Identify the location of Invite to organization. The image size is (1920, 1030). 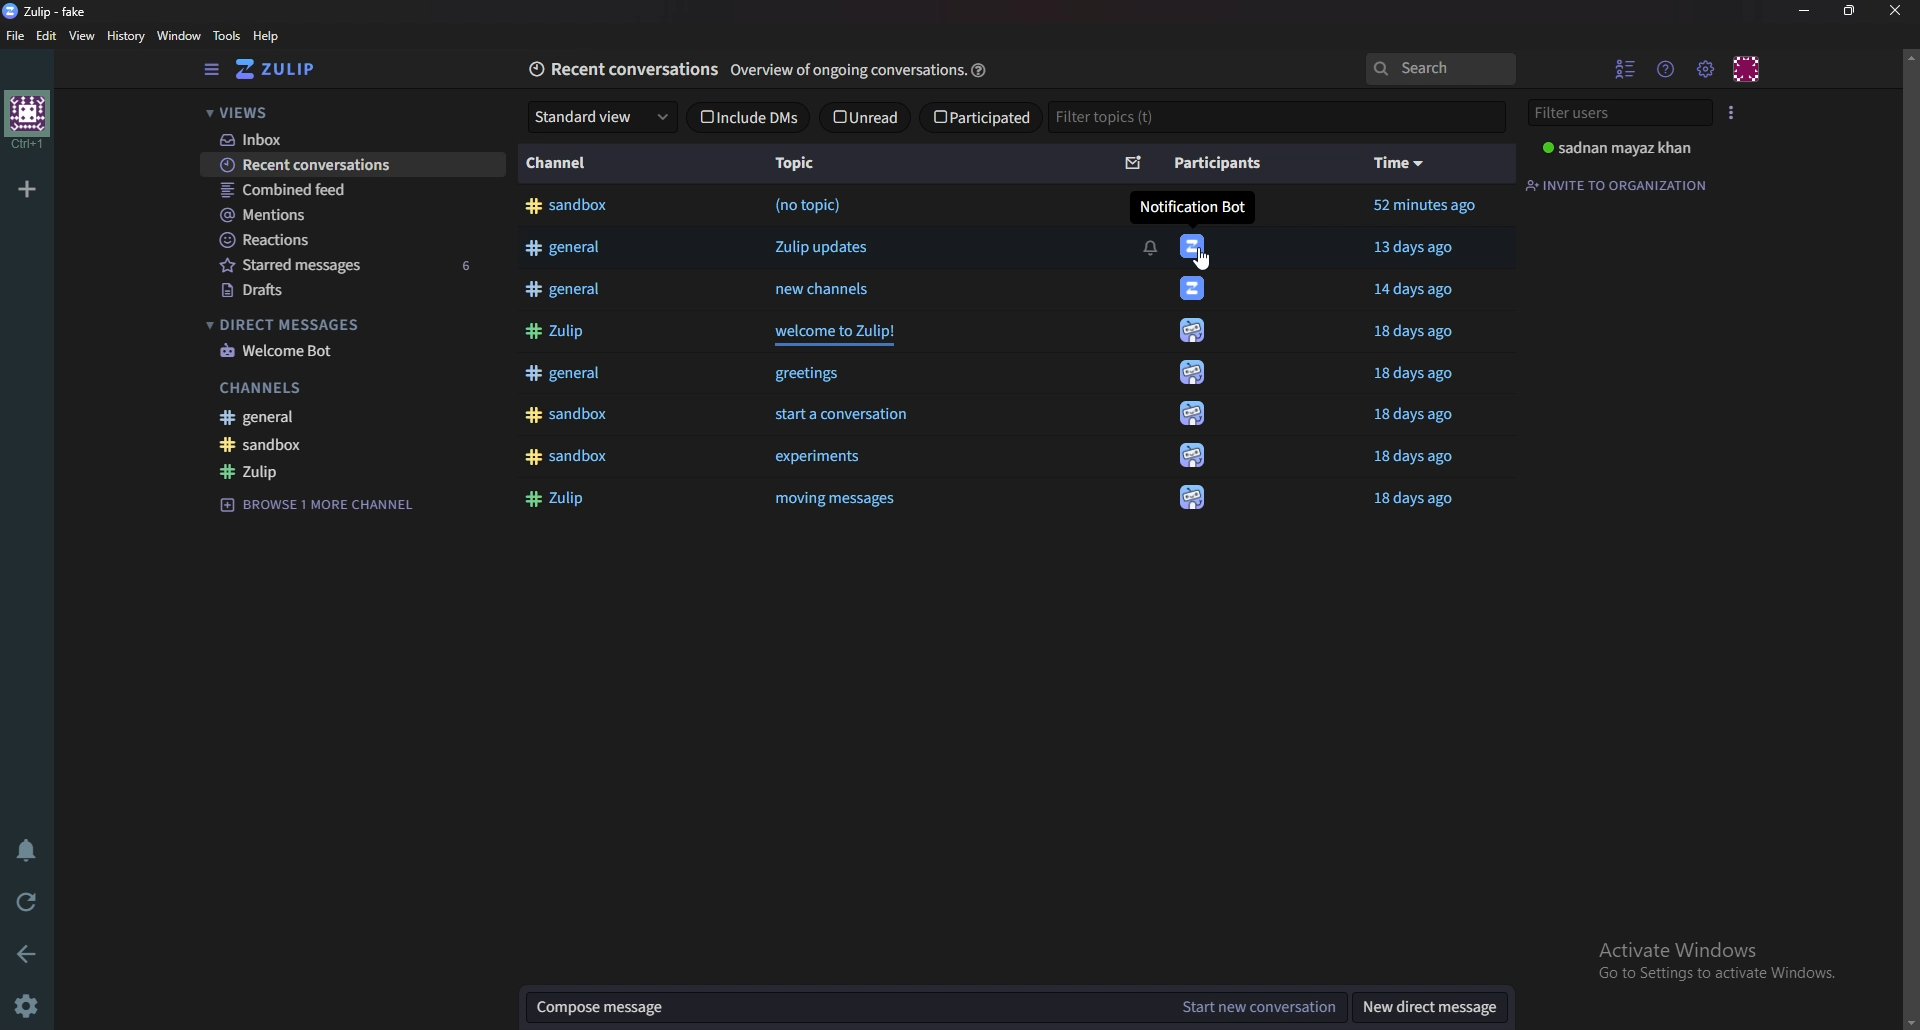
(1617, 186).